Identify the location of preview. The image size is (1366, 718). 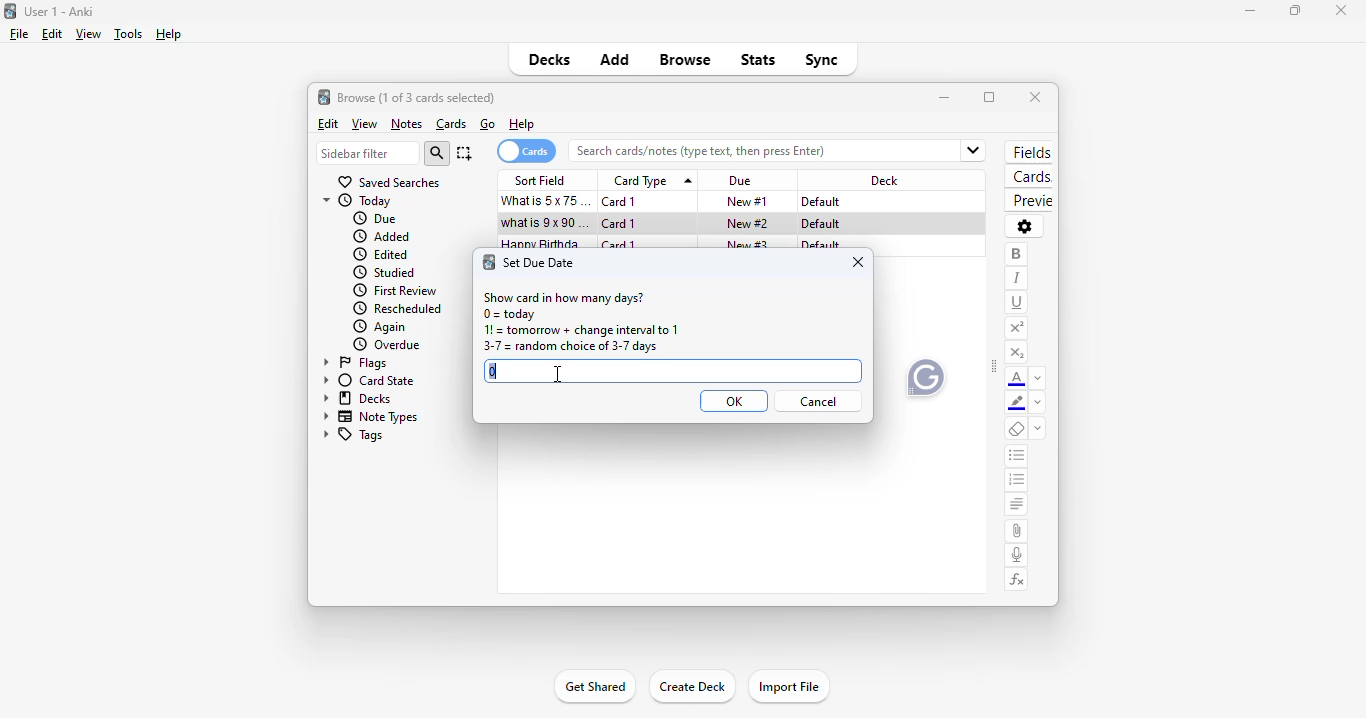
(1031, 201).